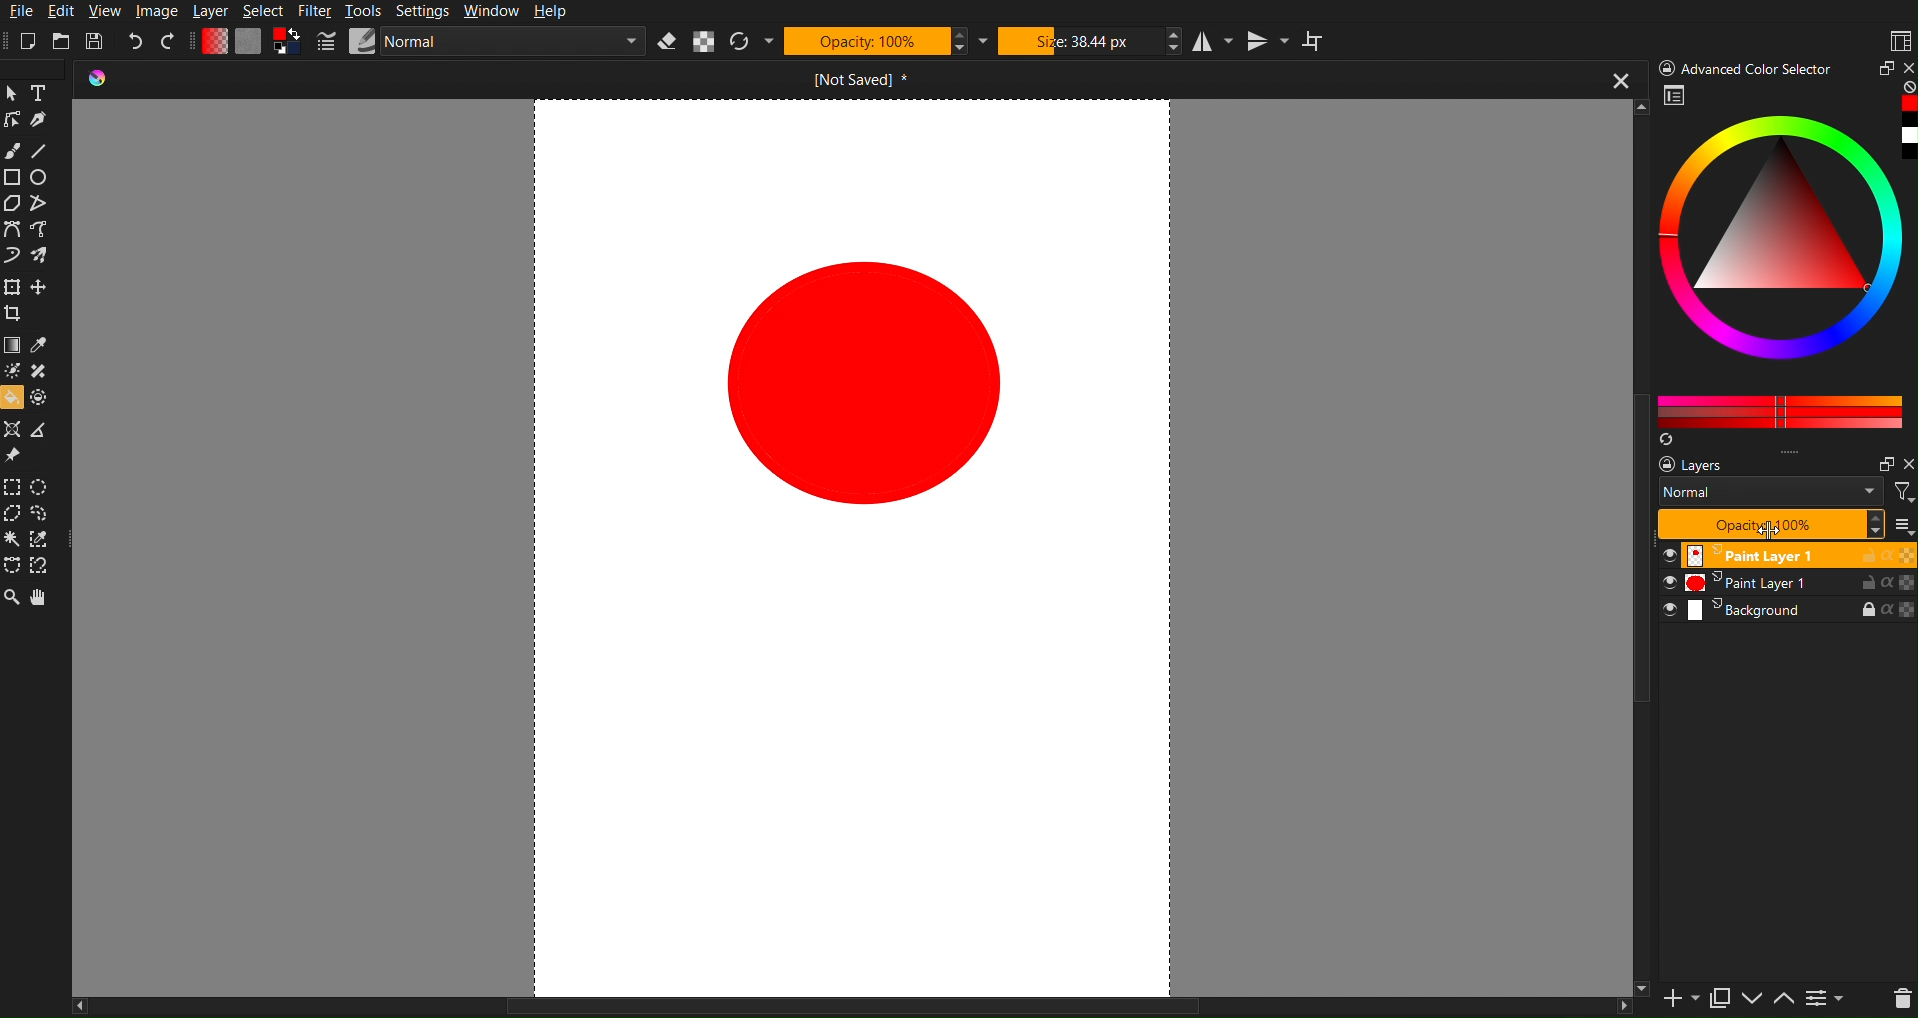 This screenshot has height=1018, width=1918. What do you see at coordinates (1767, 494) in the screenshot?
I see `Normal` at bounding box center [1767, 494].